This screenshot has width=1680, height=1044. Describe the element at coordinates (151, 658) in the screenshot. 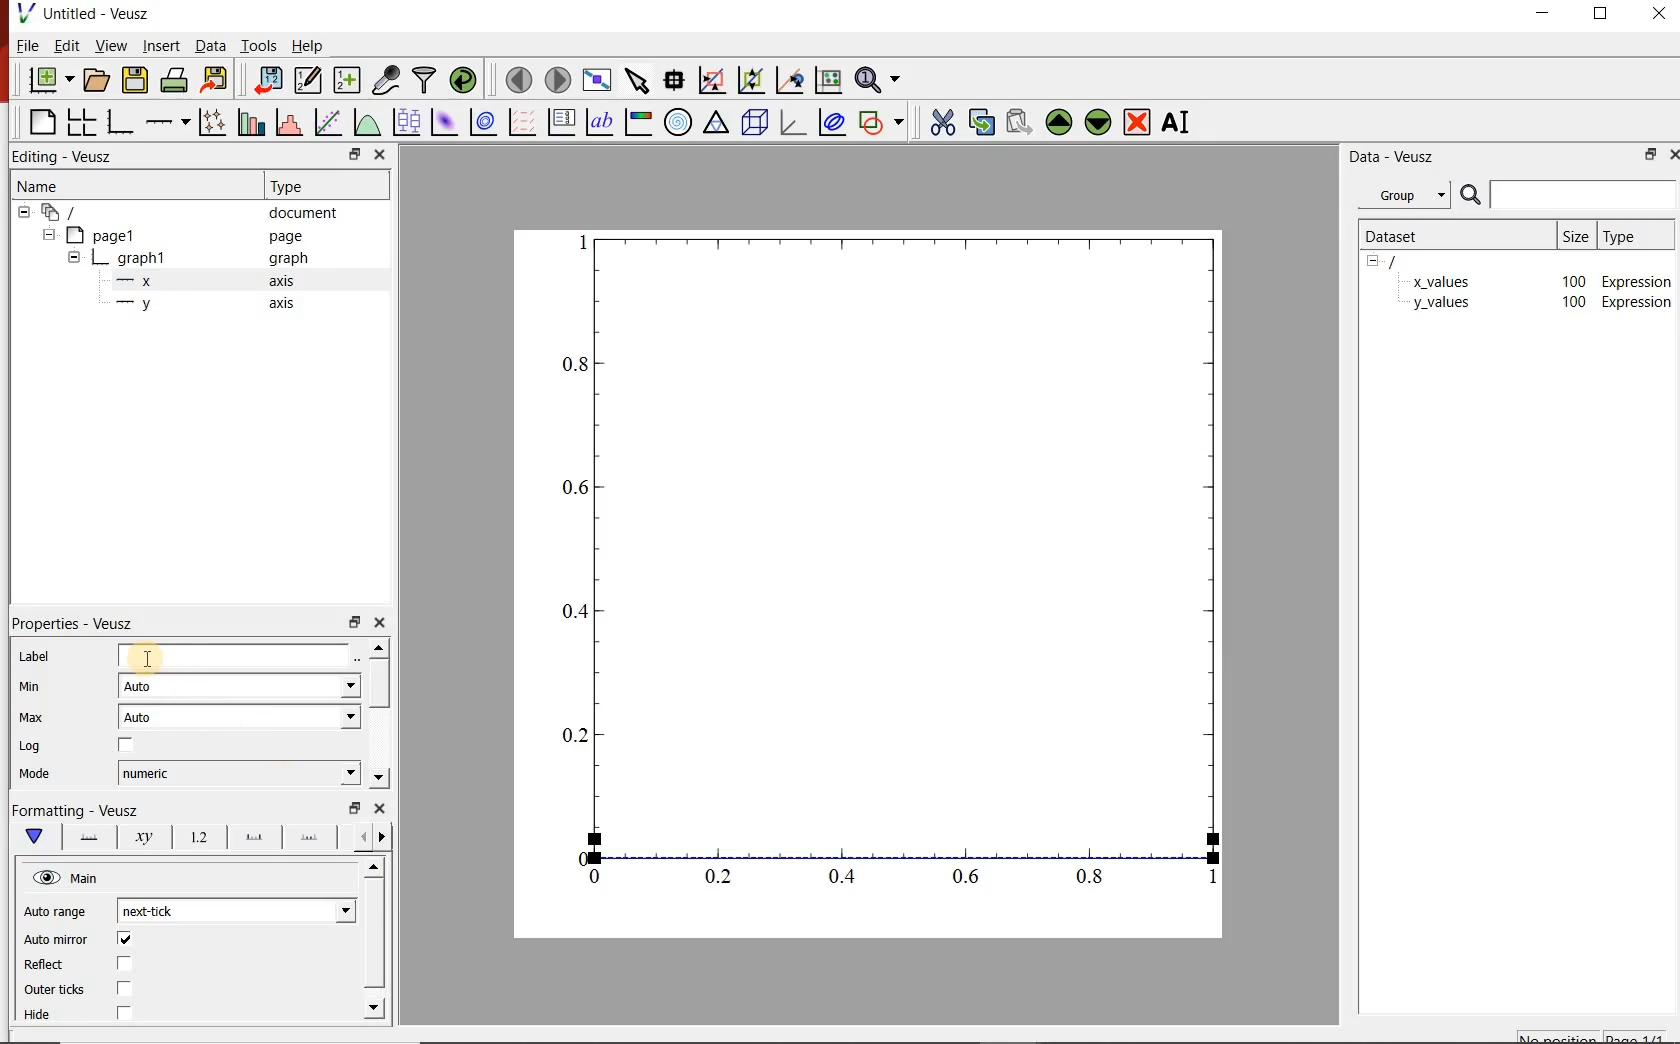

I see `cursor` at that location.